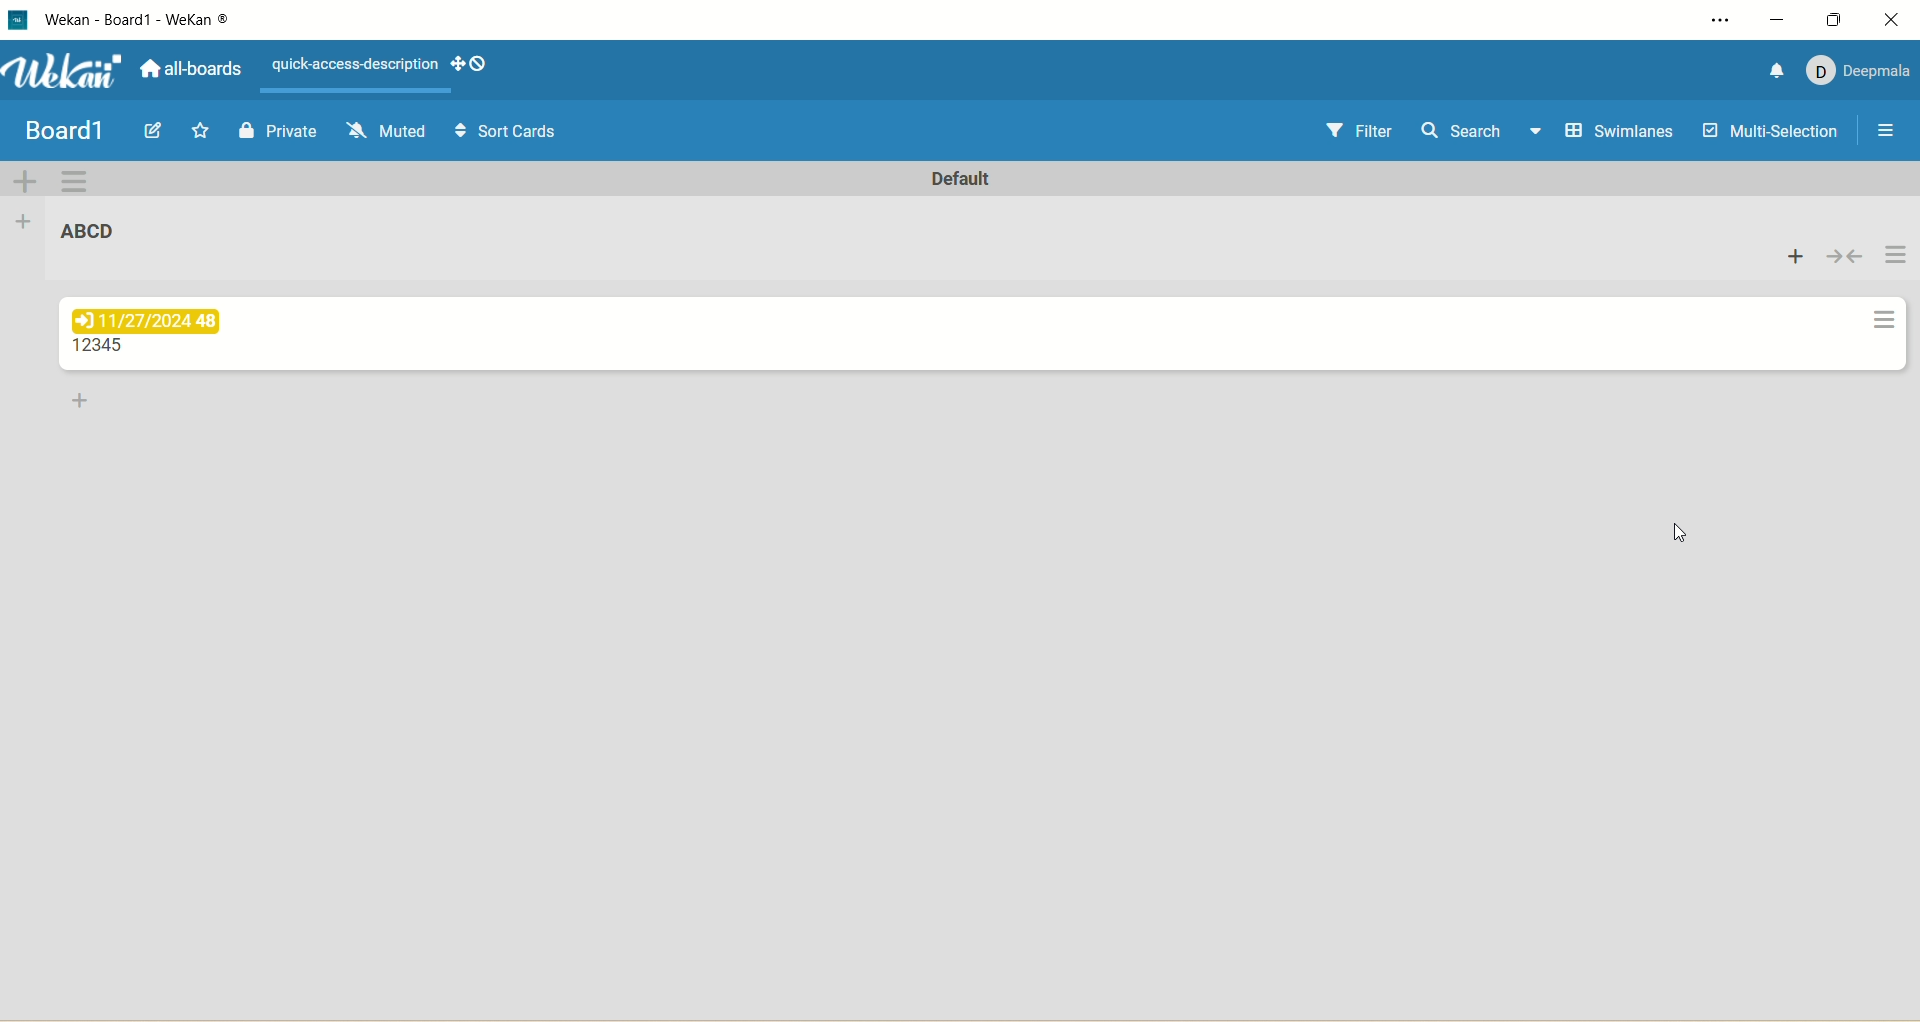 This screenshot has height=1022, width=1920. What do you see at coordinates (27, 180) in the screenshot?
I see `add swimlane` at bounding box center [27, 180].